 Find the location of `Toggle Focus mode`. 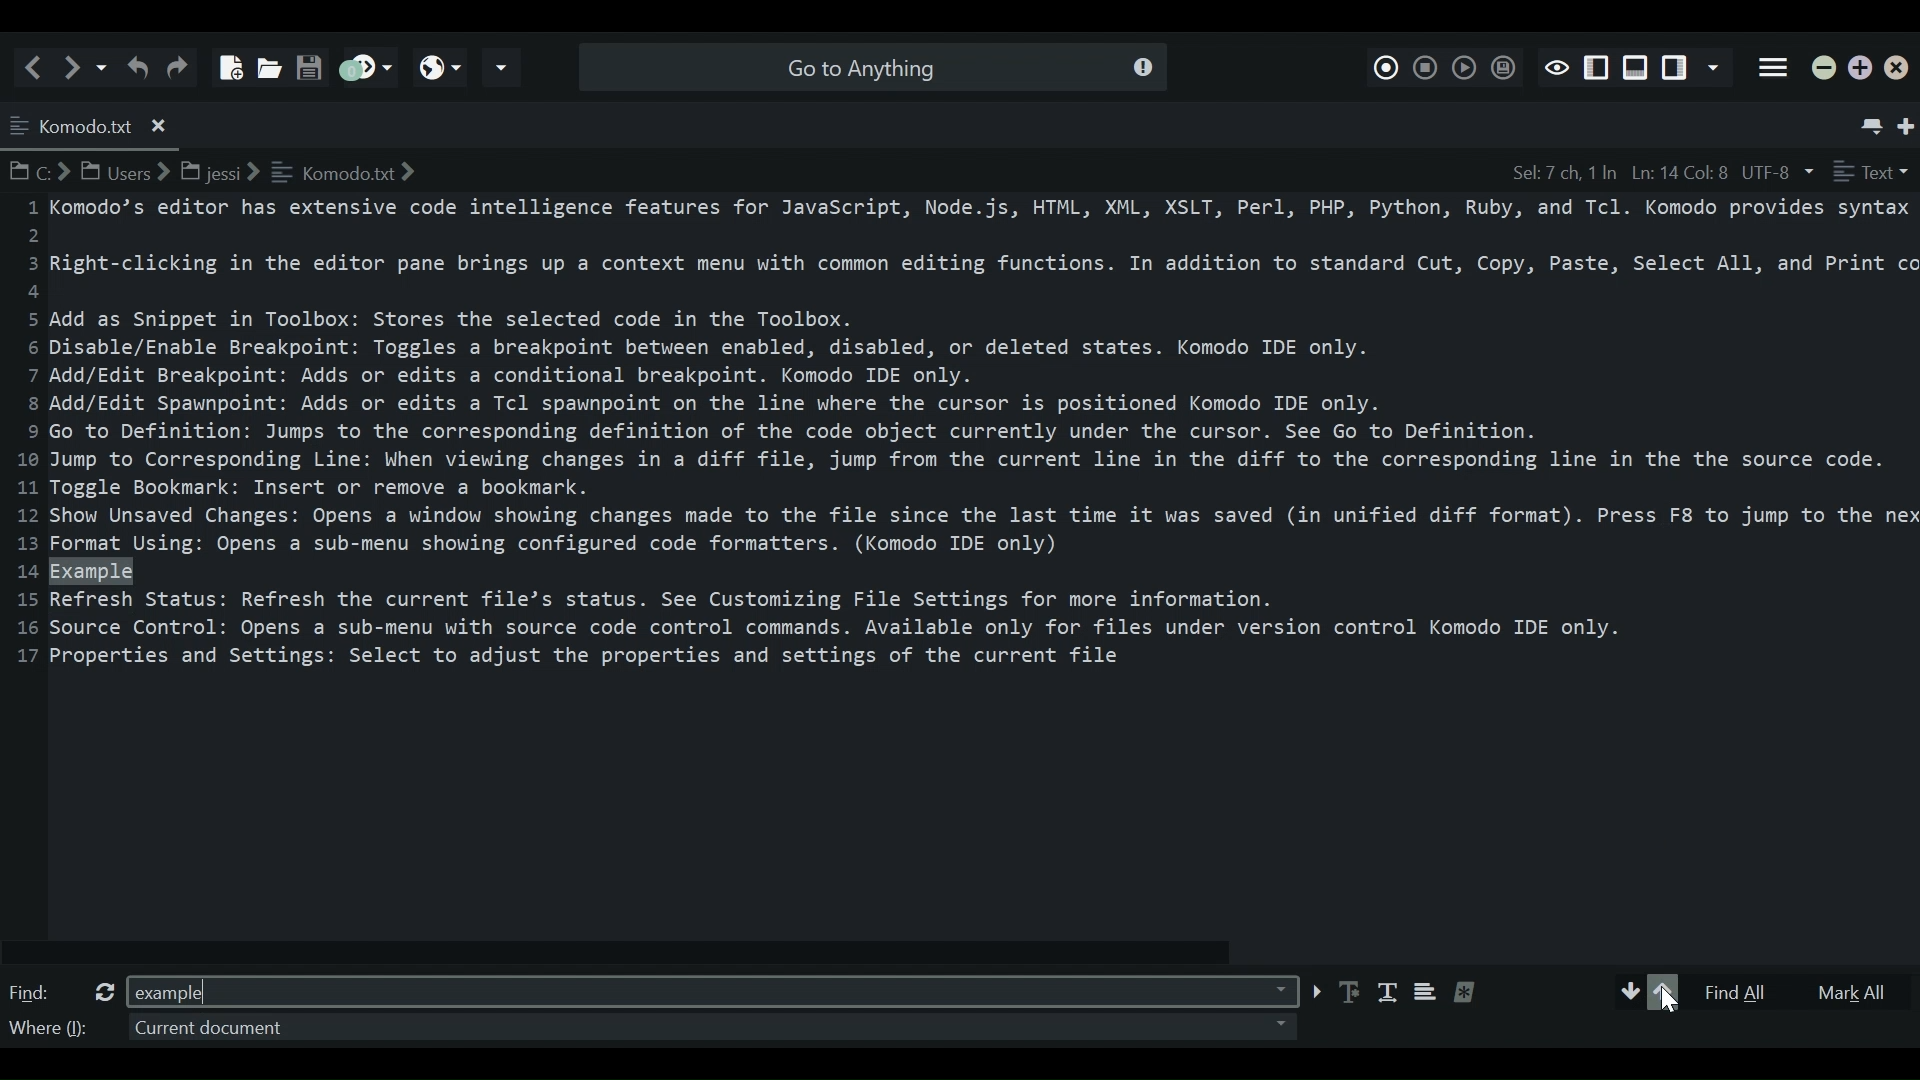

Toggle Focus mode is located at coordinates (1556, 66).